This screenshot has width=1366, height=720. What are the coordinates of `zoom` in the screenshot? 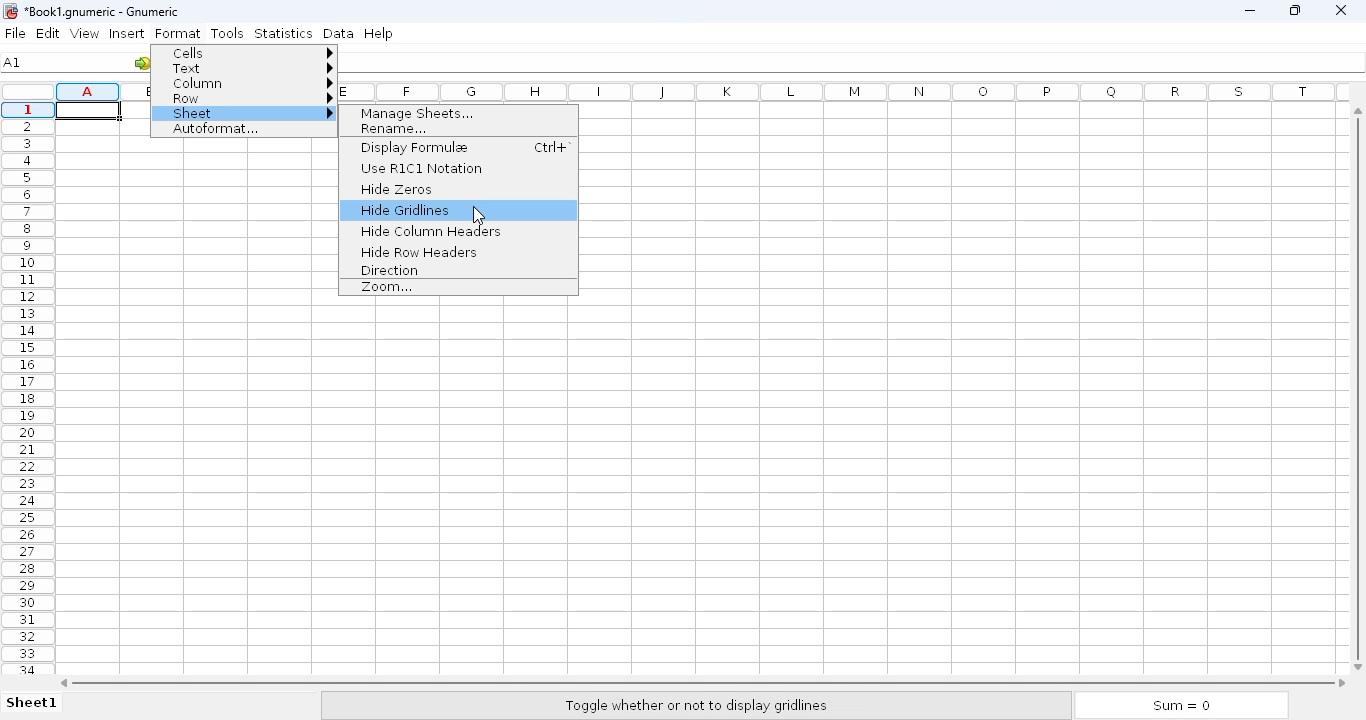 It's located at (388, 287).